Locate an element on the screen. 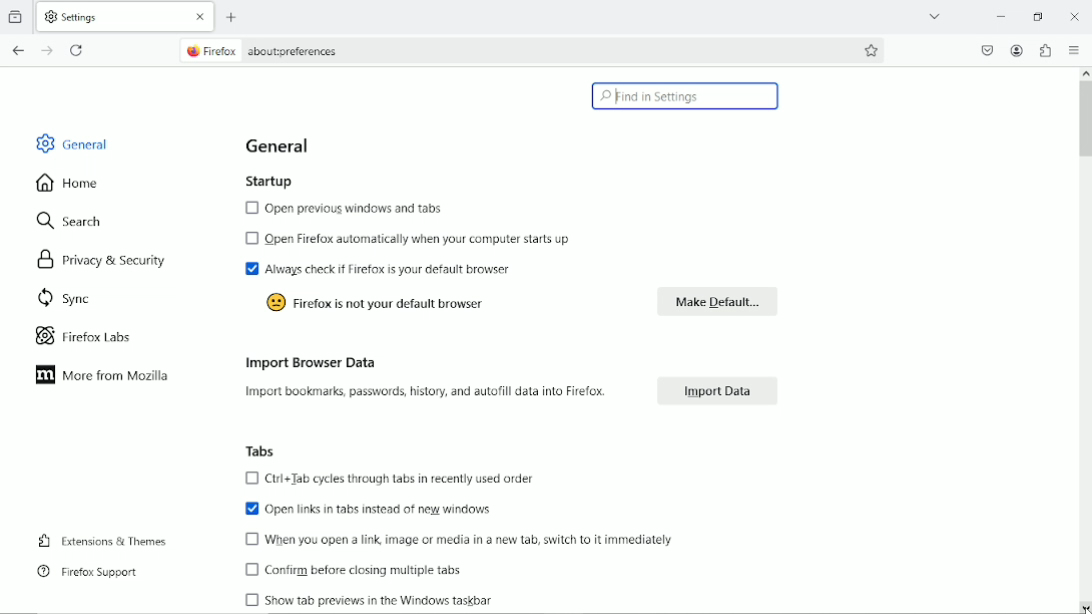 The image size is (1092, 614). extensions is located at coordinates (1045, 51).